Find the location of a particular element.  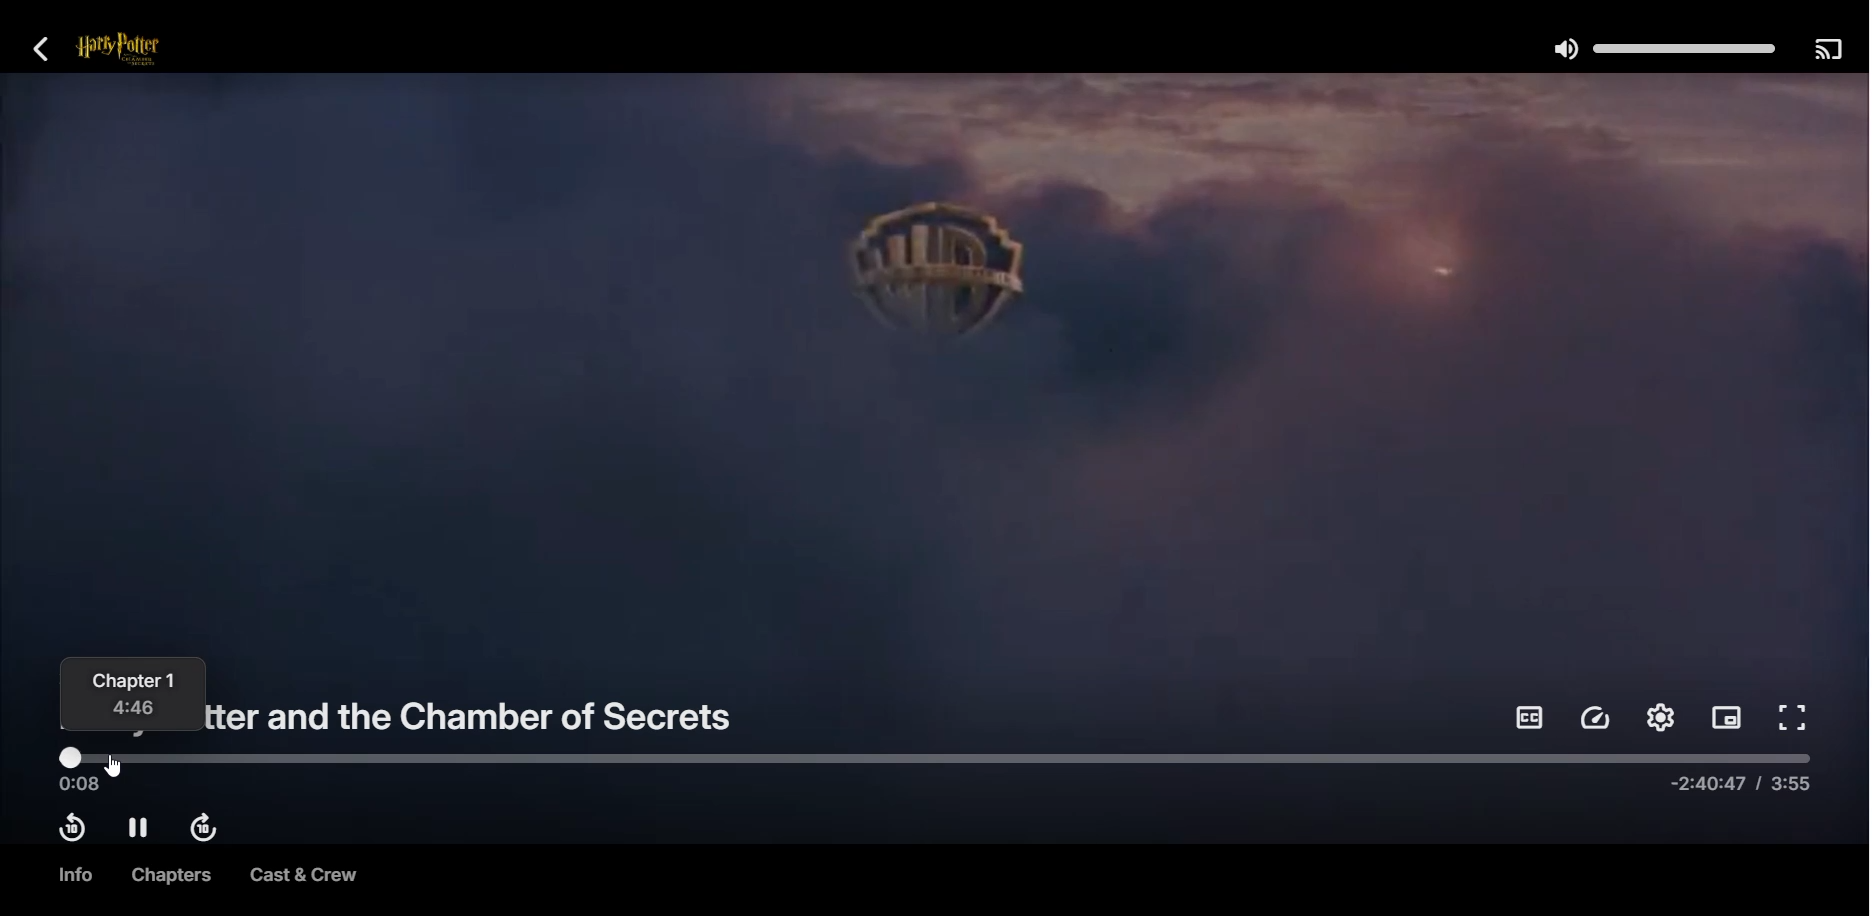

Subtitles is located at coordinates (1528, 717).